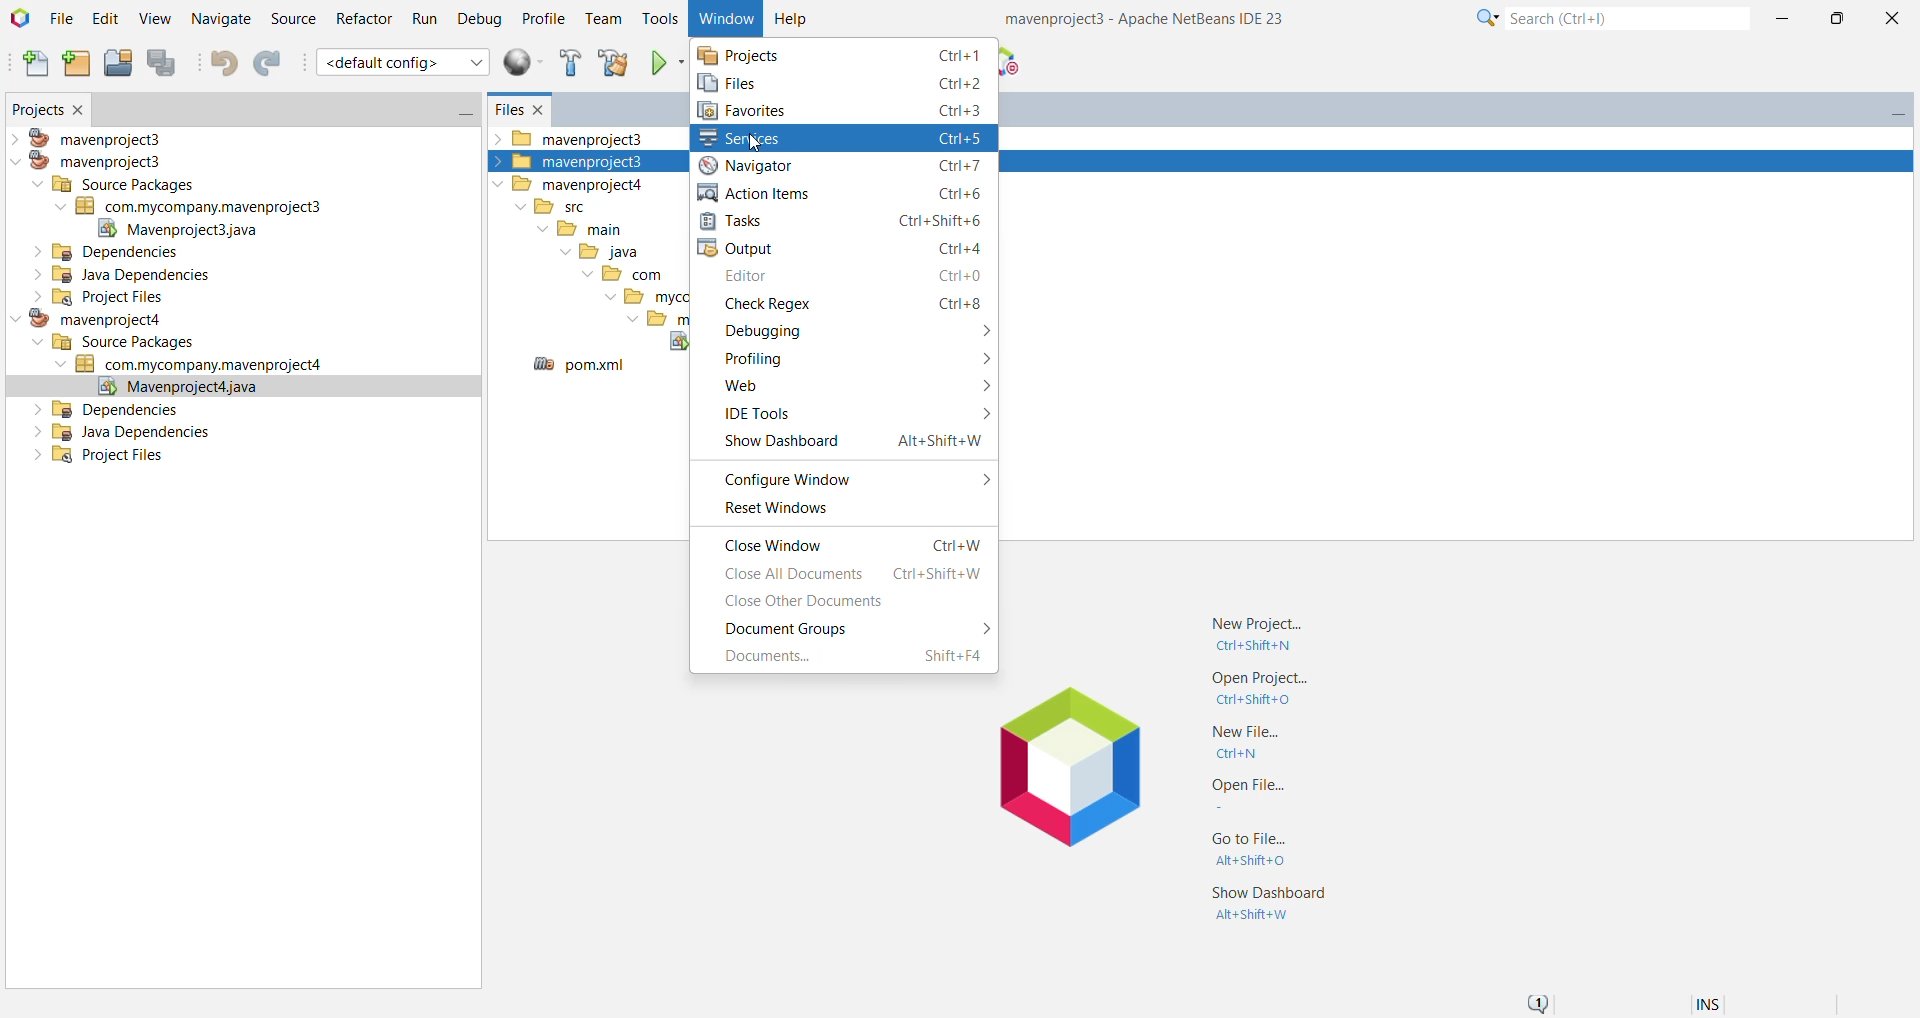 This screenshot has height=1018, width=1920. I want to click on Java Source Package (com.mycompany.mavenproject3), so click(206, 206).